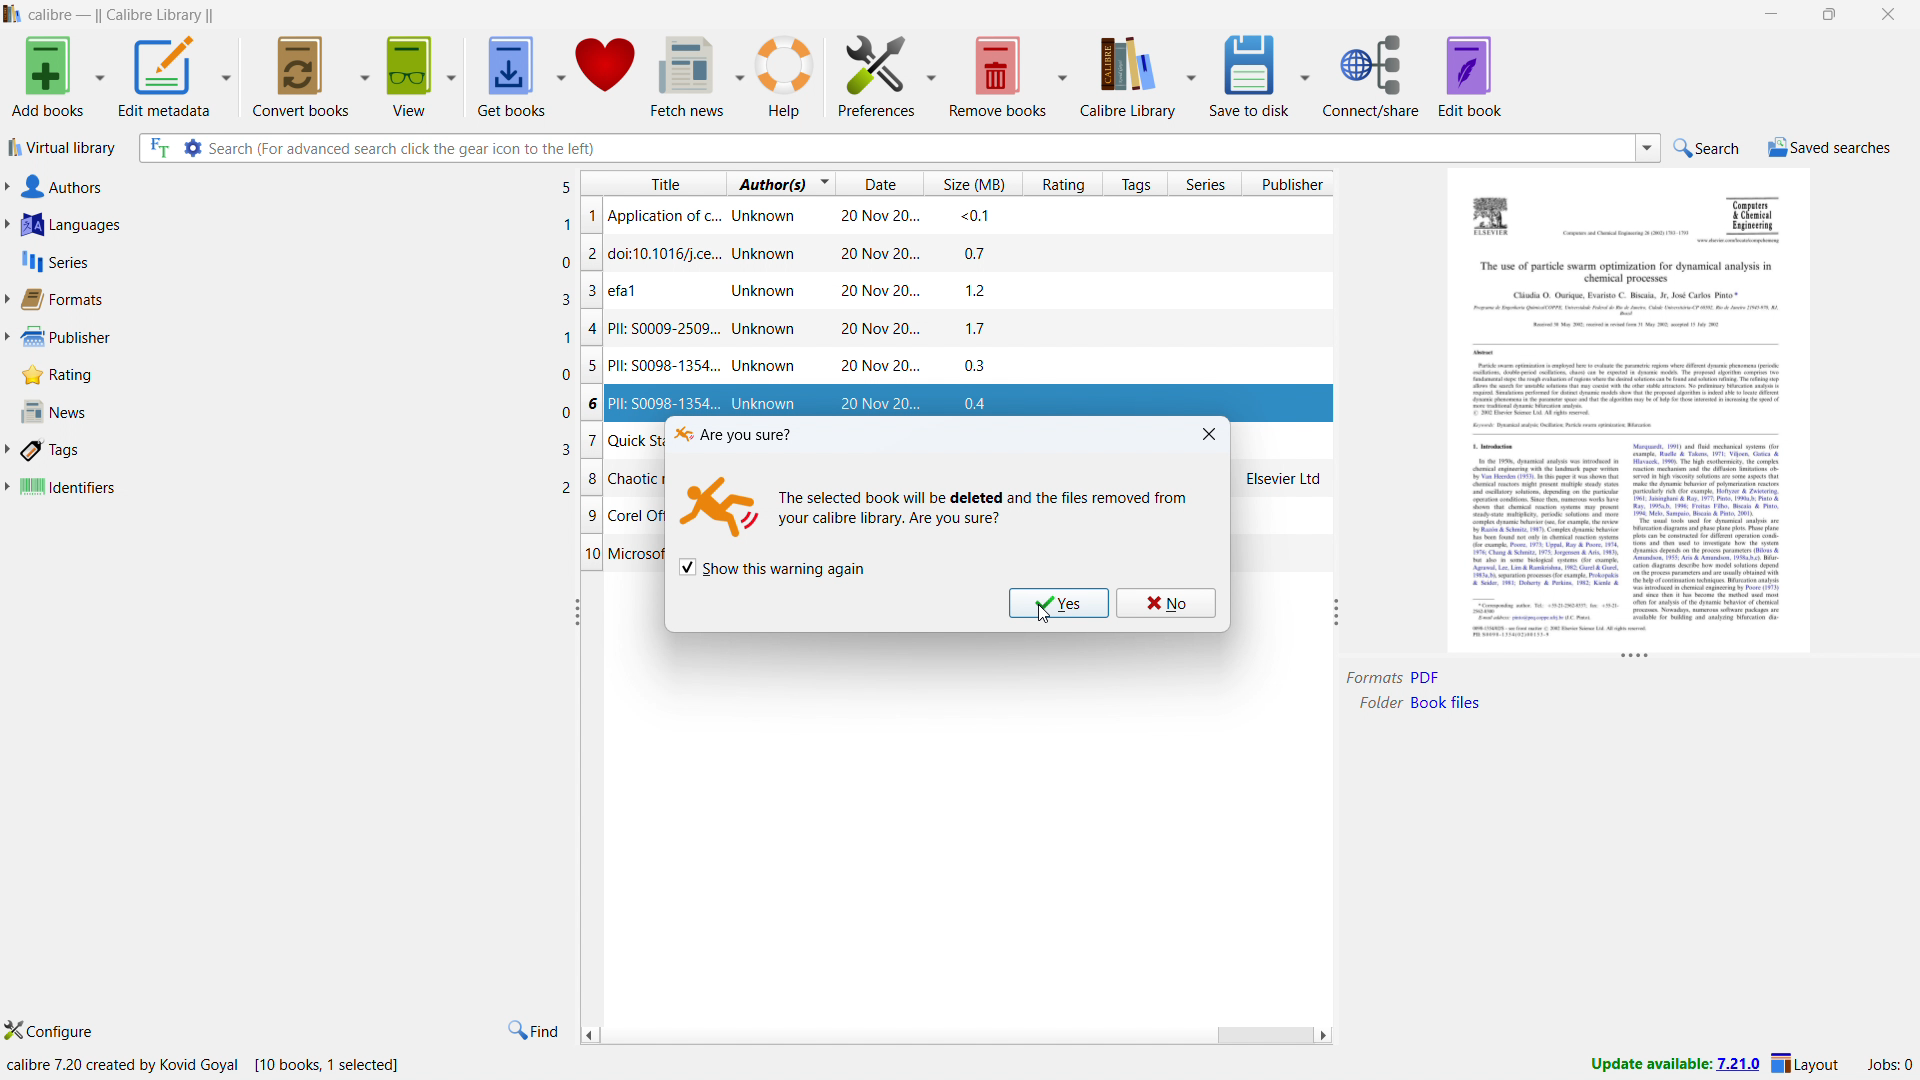 The image size is (1920, 1080). What do you see at coordinates (48, 1029) in the screenshot?
I see `configure` at bounding box center [48, 1029].